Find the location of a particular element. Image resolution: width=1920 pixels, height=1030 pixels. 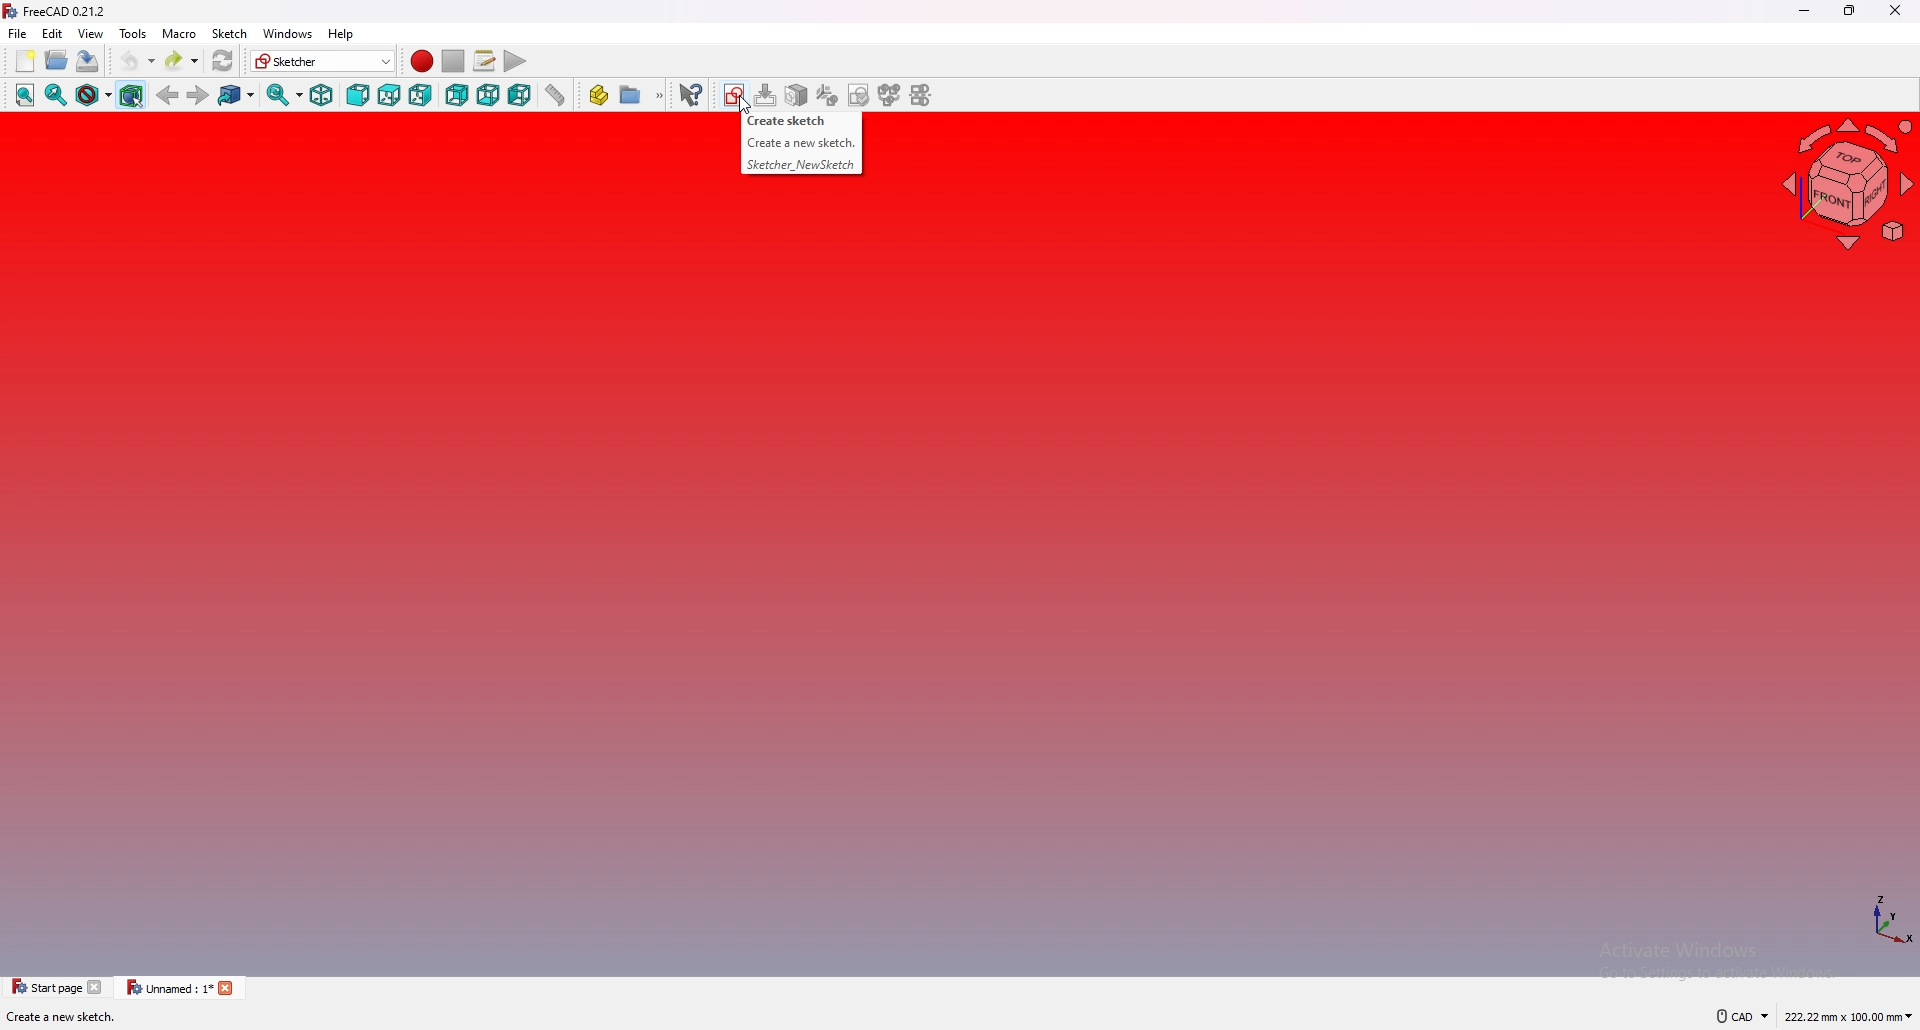

minimize is located at coordinates (1806, 11).